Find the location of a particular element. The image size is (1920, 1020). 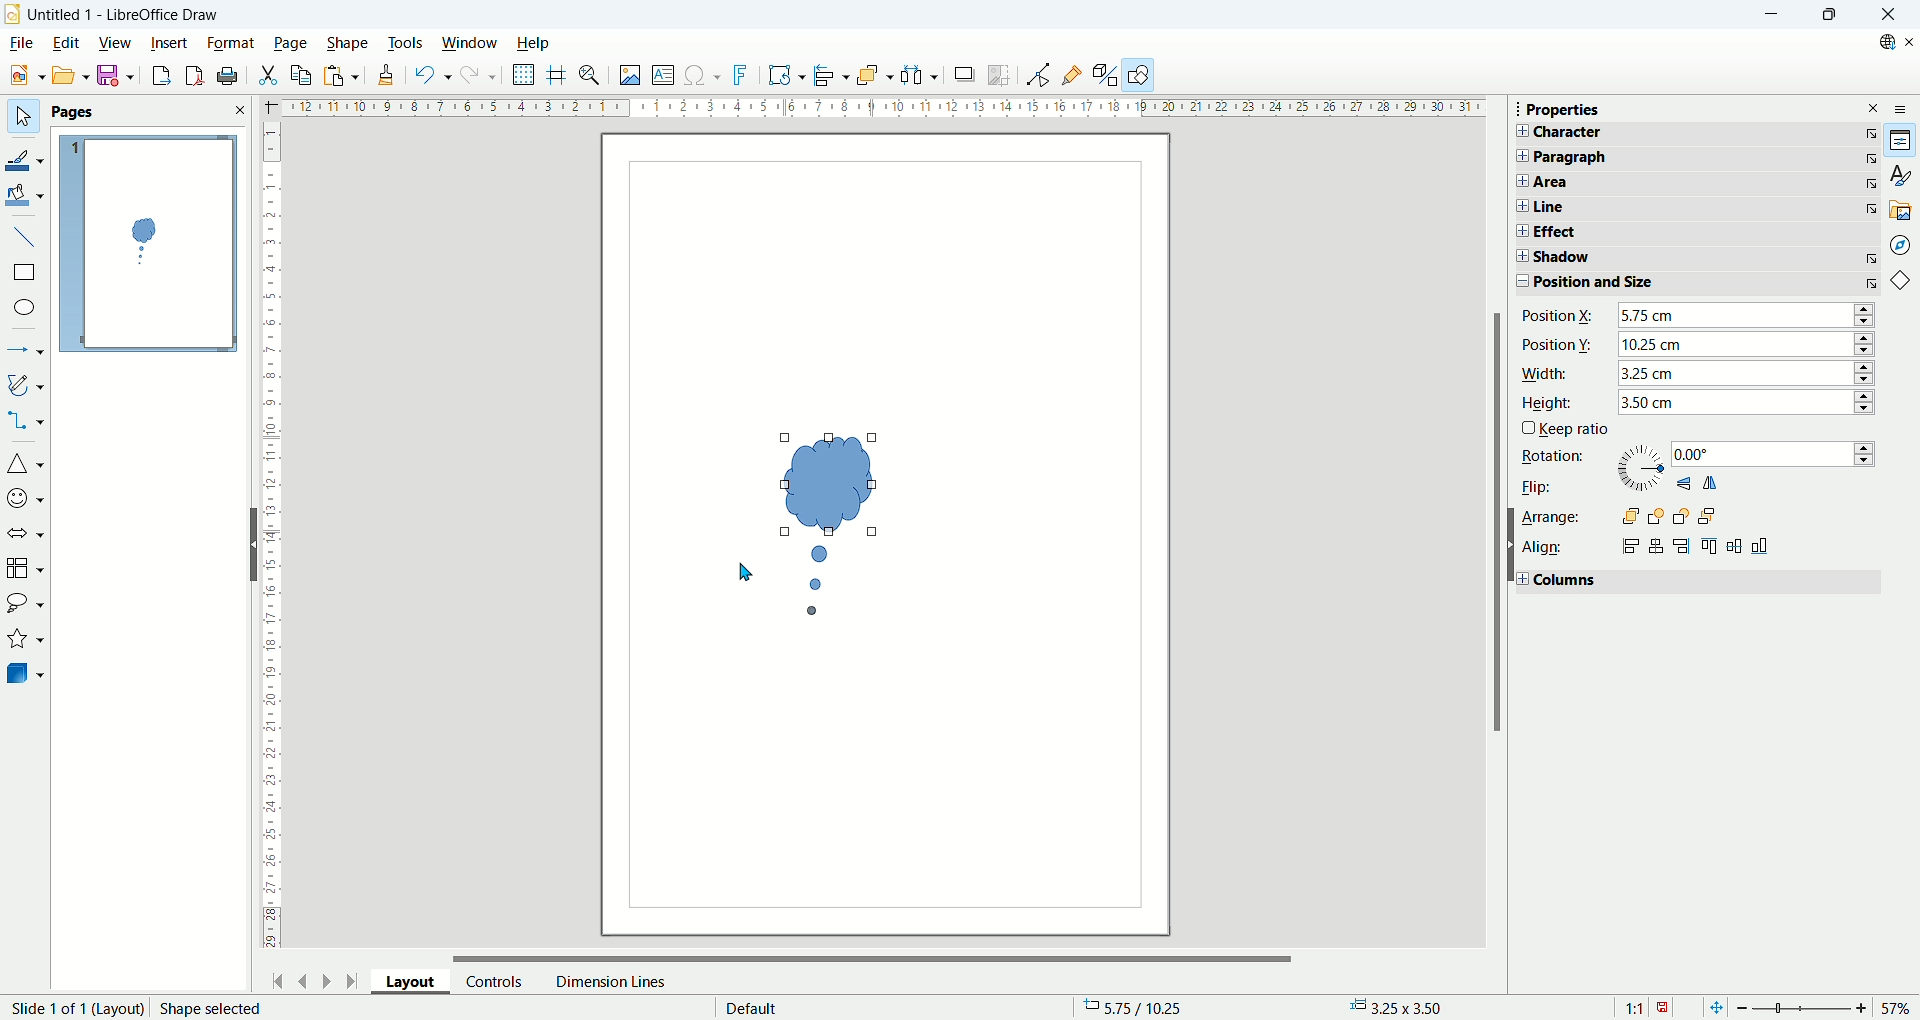

Expand is located at coordinates (1520, 578).